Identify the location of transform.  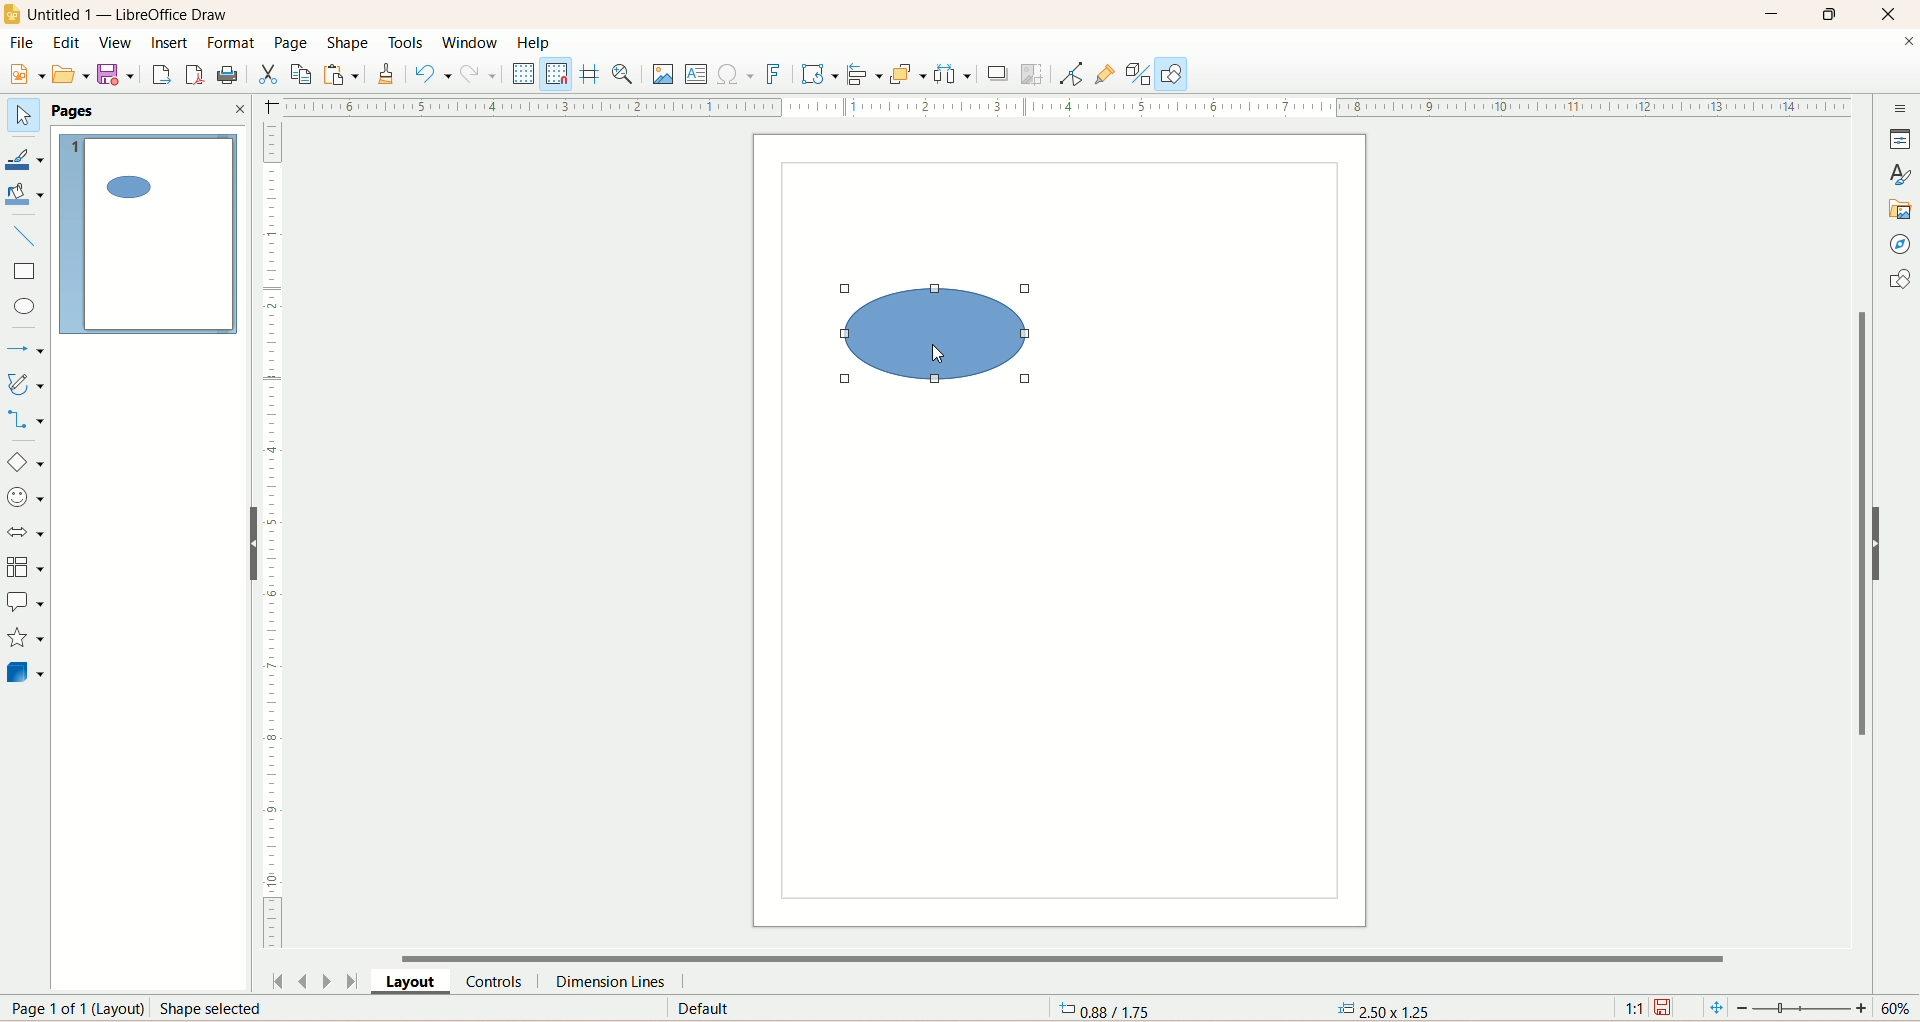
(815, 75).